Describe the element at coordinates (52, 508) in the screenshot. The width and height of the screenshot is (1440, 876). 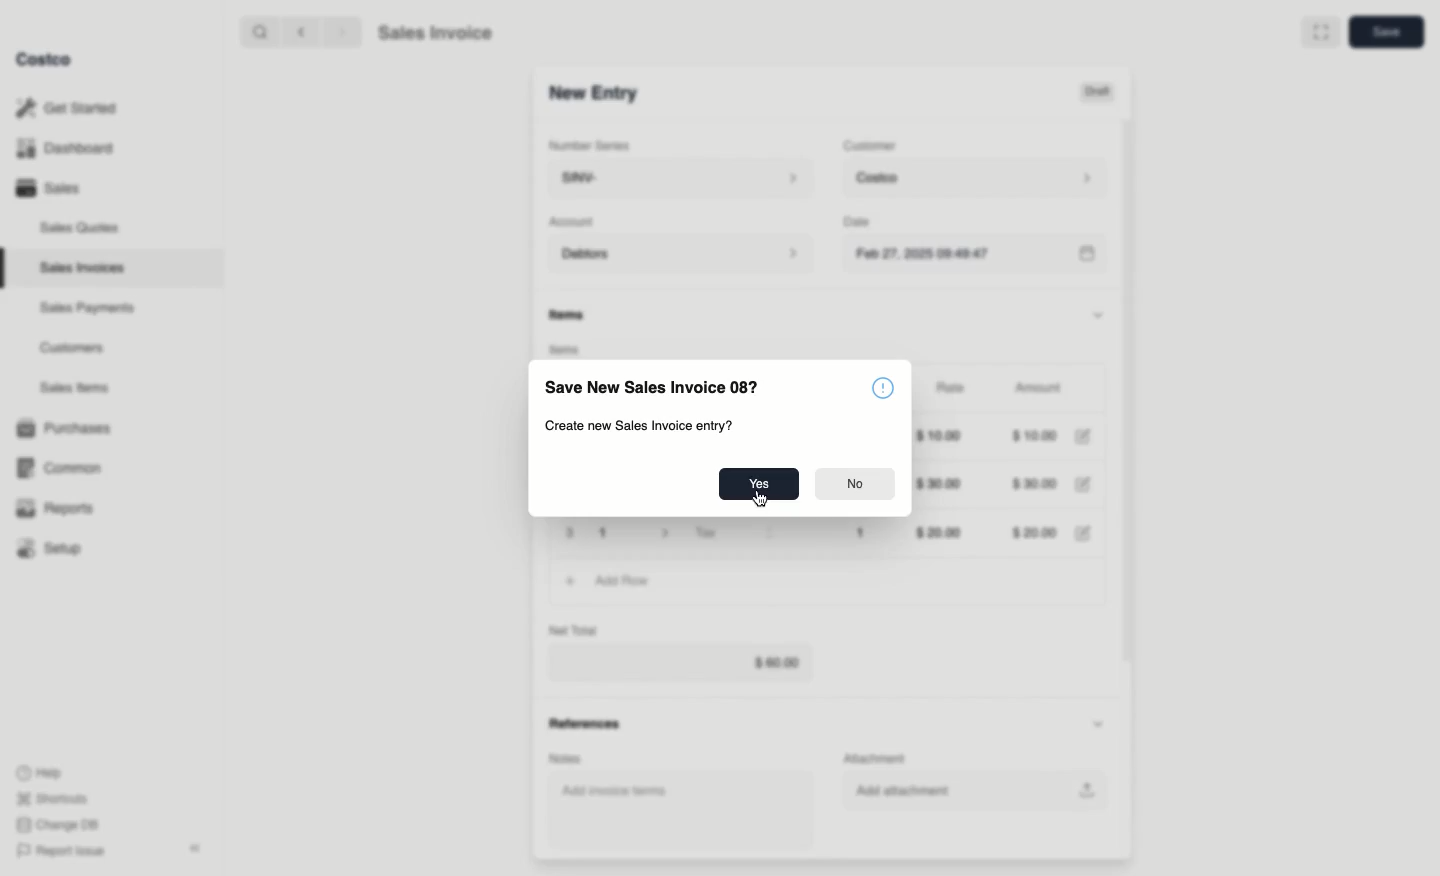
I see `Reports` at that location.